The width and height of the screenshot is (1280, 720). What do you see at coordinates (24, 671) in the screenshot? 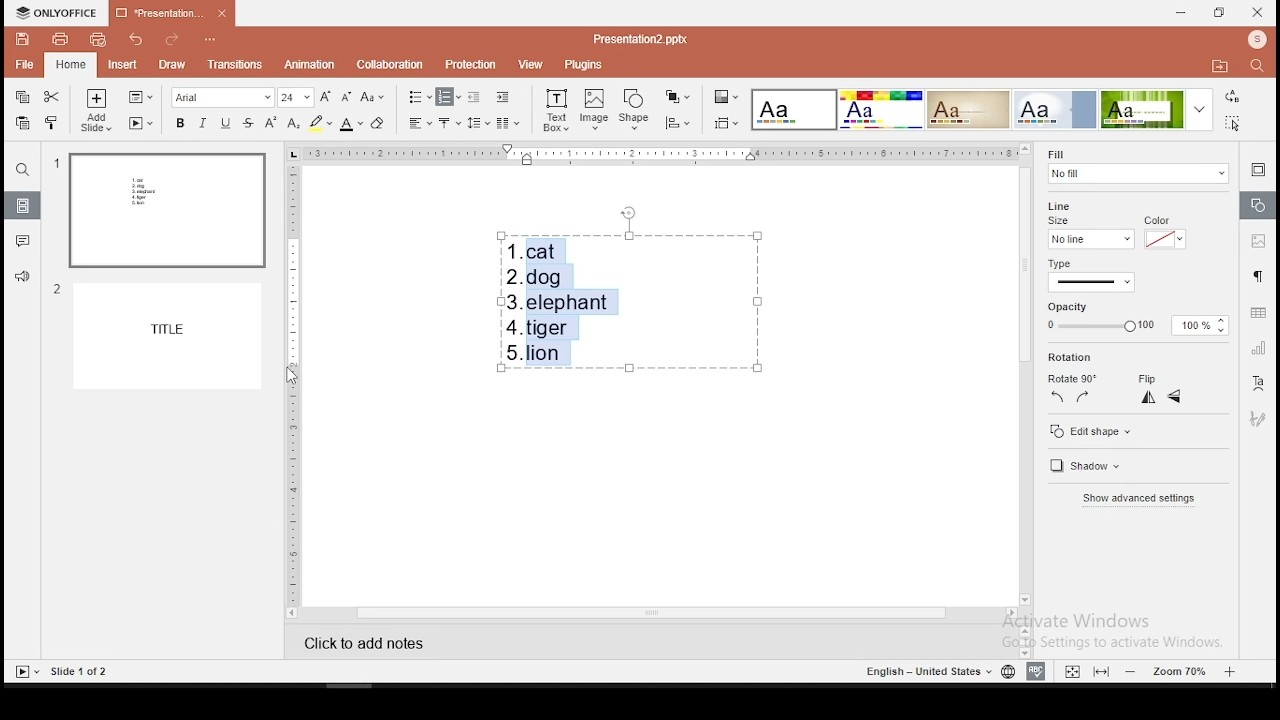
I see `start slide show` at bounding box center [24, 671].